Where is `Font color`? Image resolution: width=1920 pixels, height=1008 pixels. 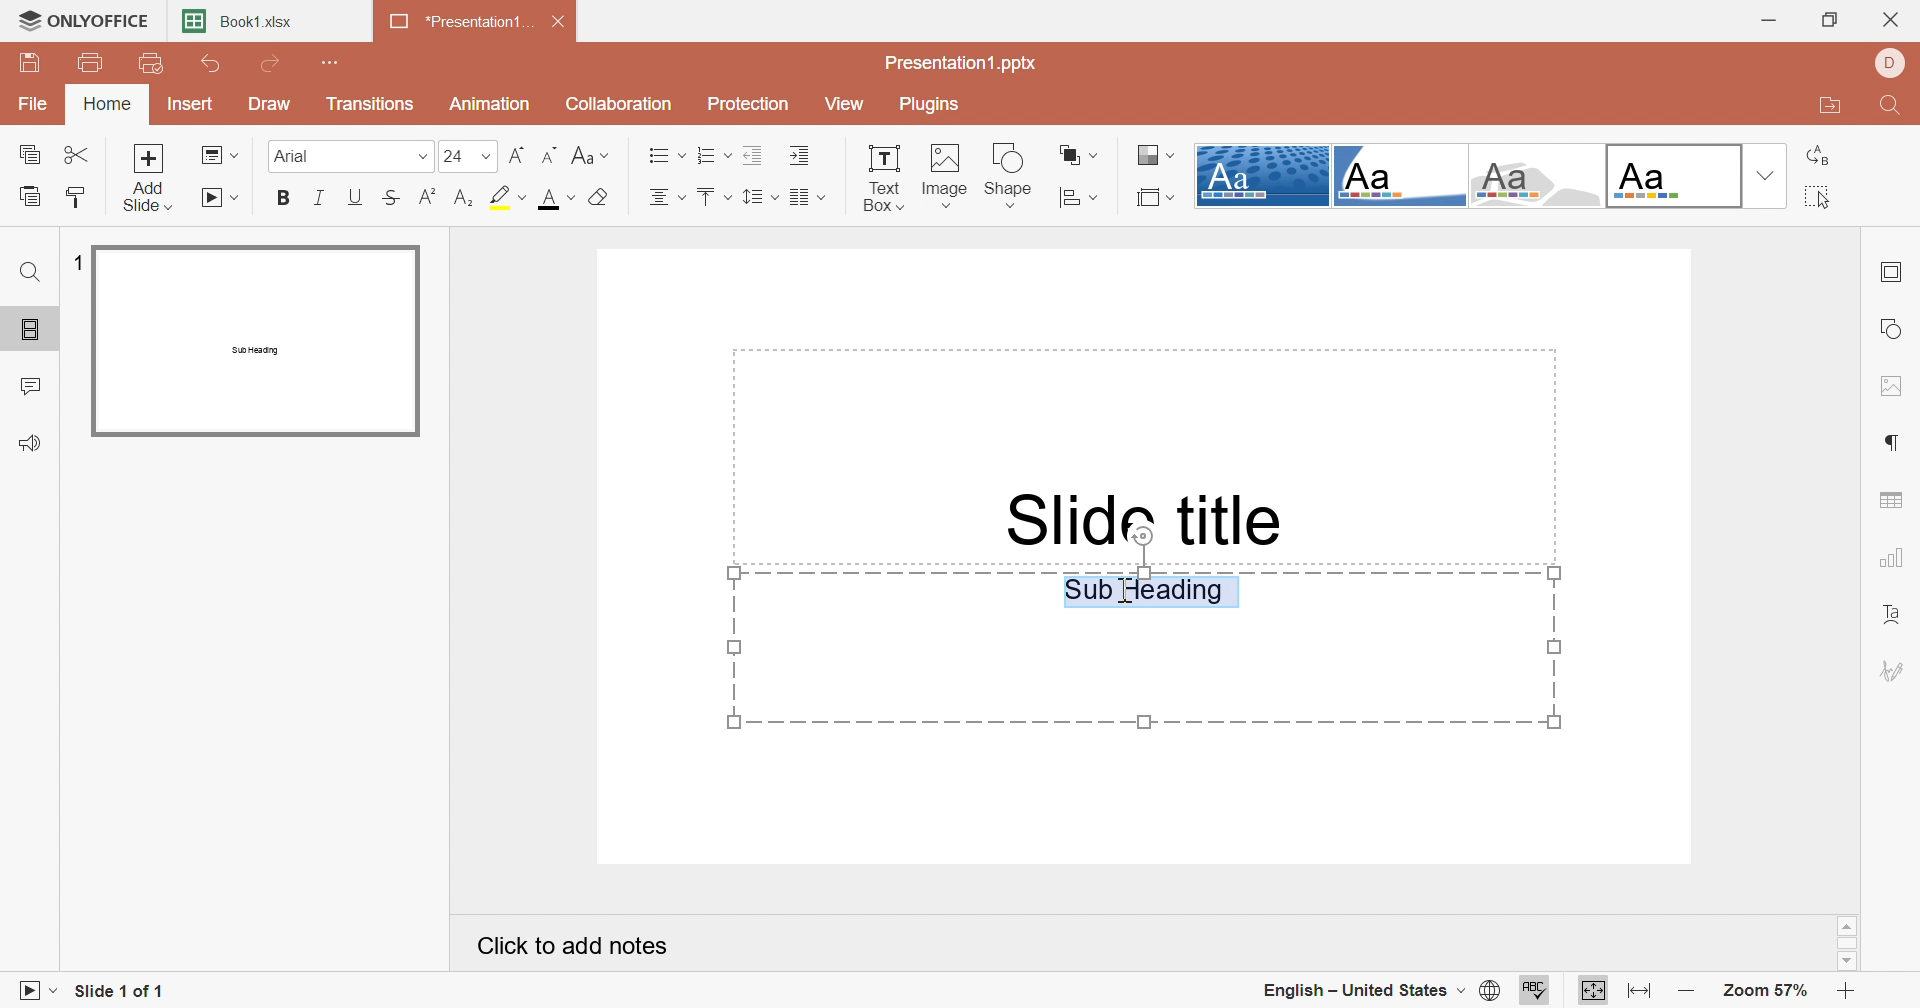 Font color is located at coordinates (553, 198).